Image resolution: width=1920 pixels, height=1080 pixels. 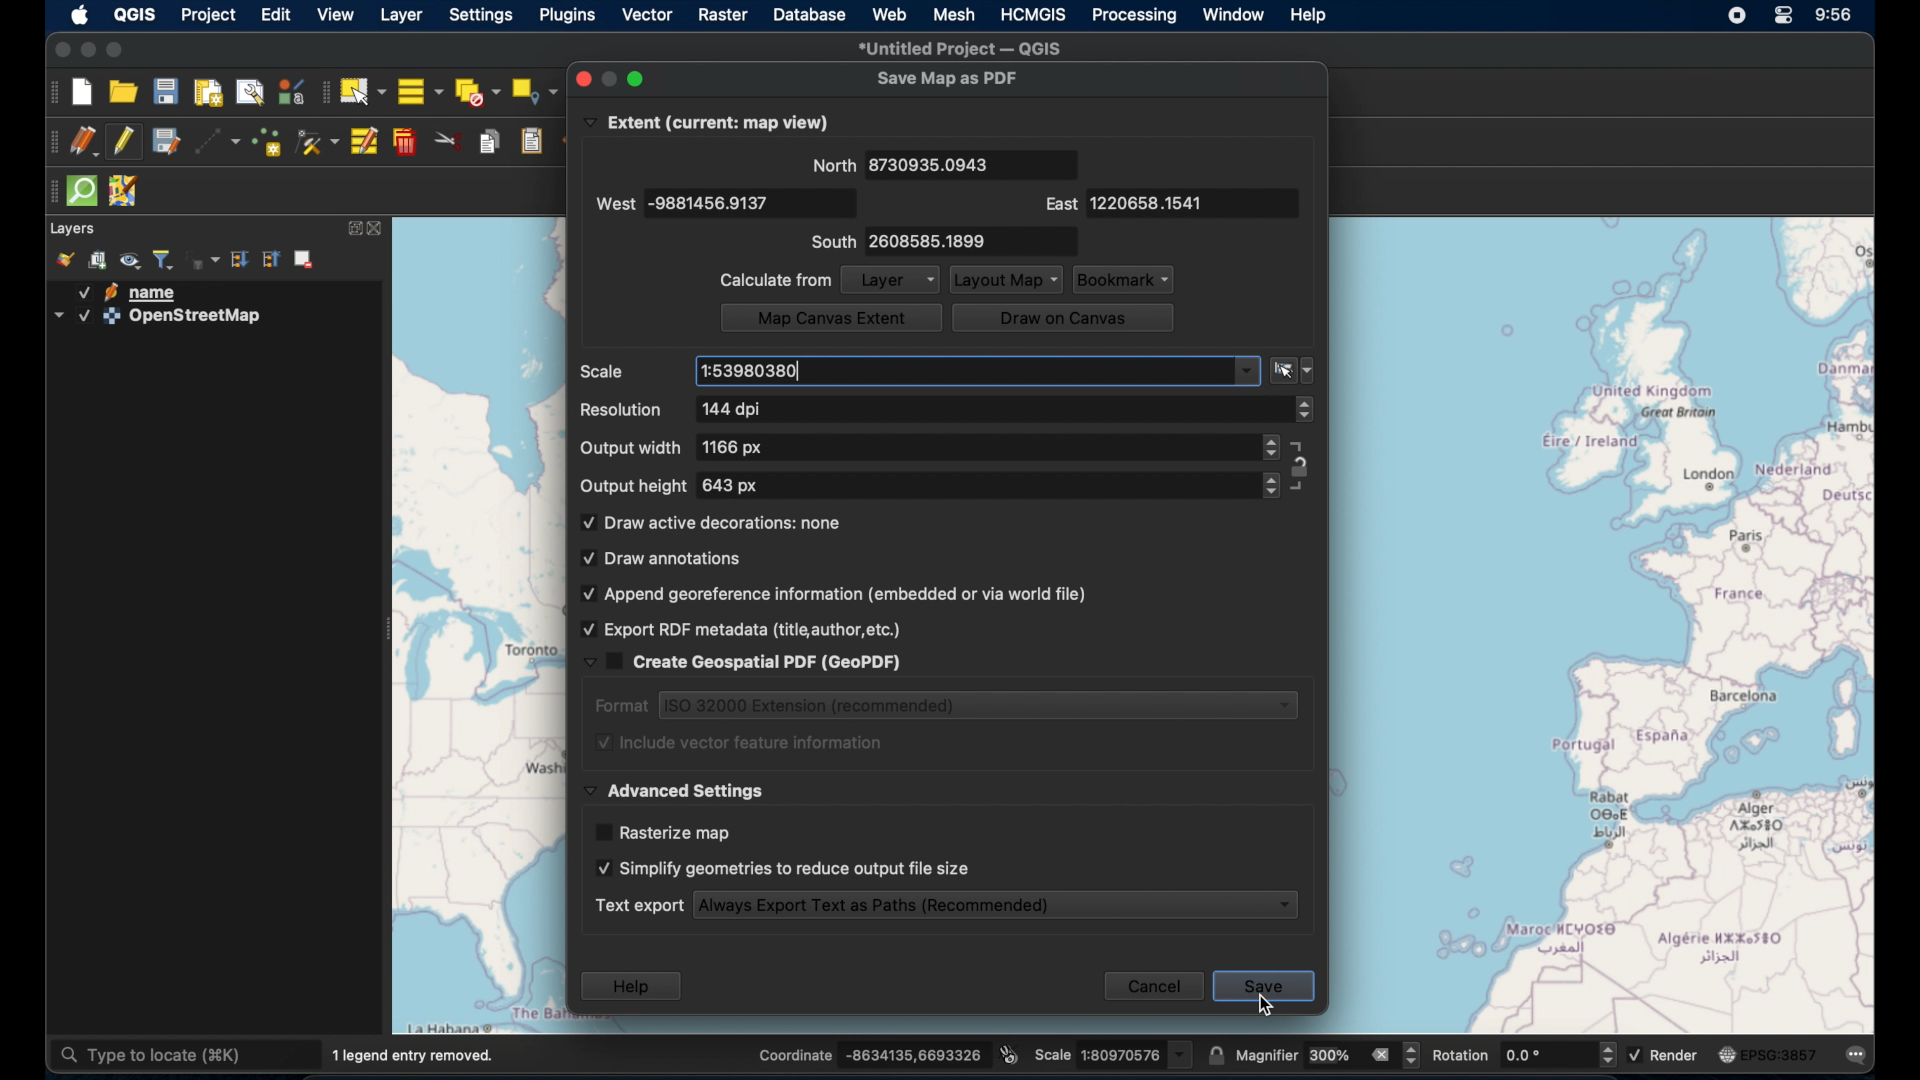 I want to click on show layout manager, so click(x=251, y=91).